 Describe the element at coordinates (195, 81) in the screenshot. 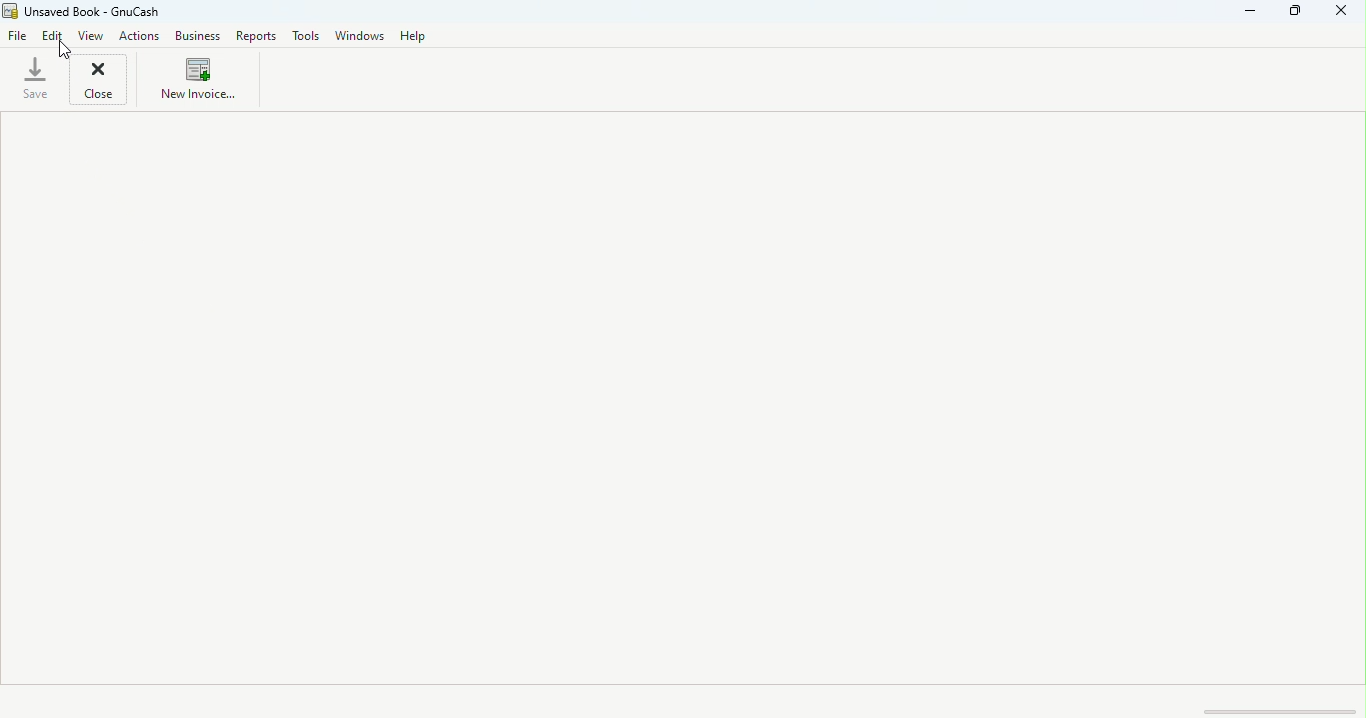

I see `New invoice` at that location.